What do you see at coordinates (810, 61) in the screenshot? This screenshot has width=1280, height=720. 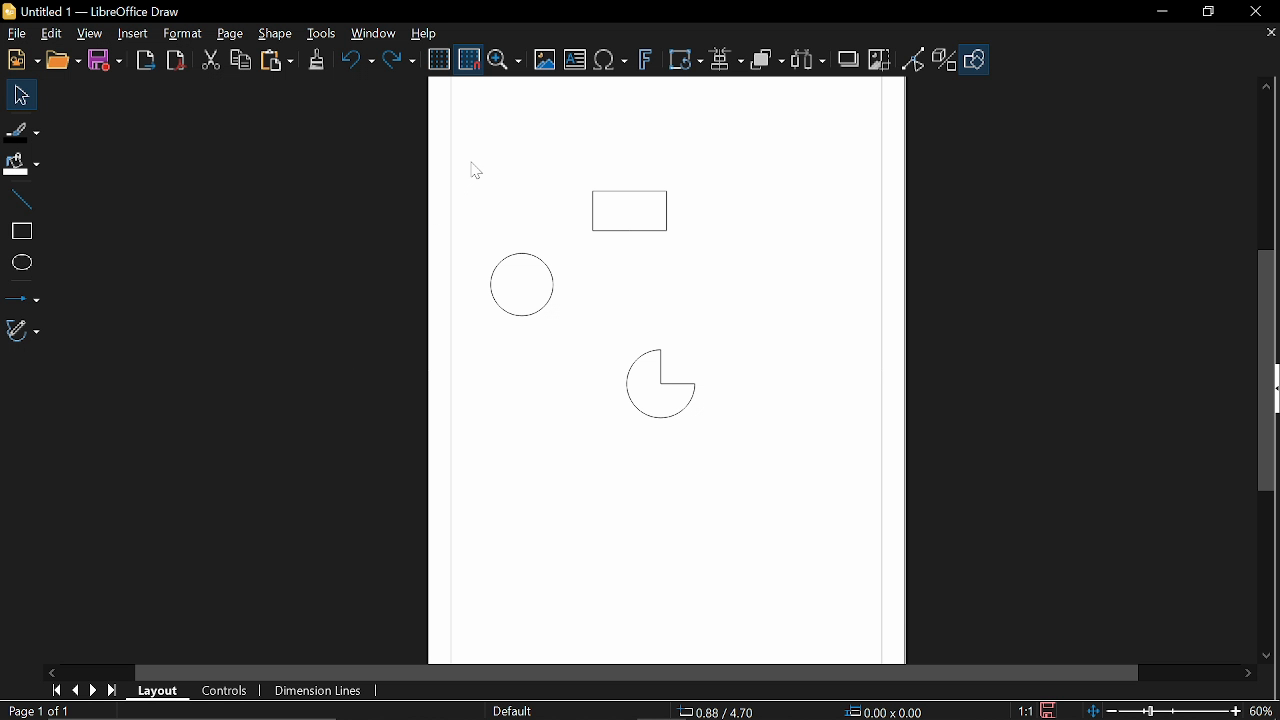 I see `Select at least three objects to distribute` at bounding box center [810, 61].